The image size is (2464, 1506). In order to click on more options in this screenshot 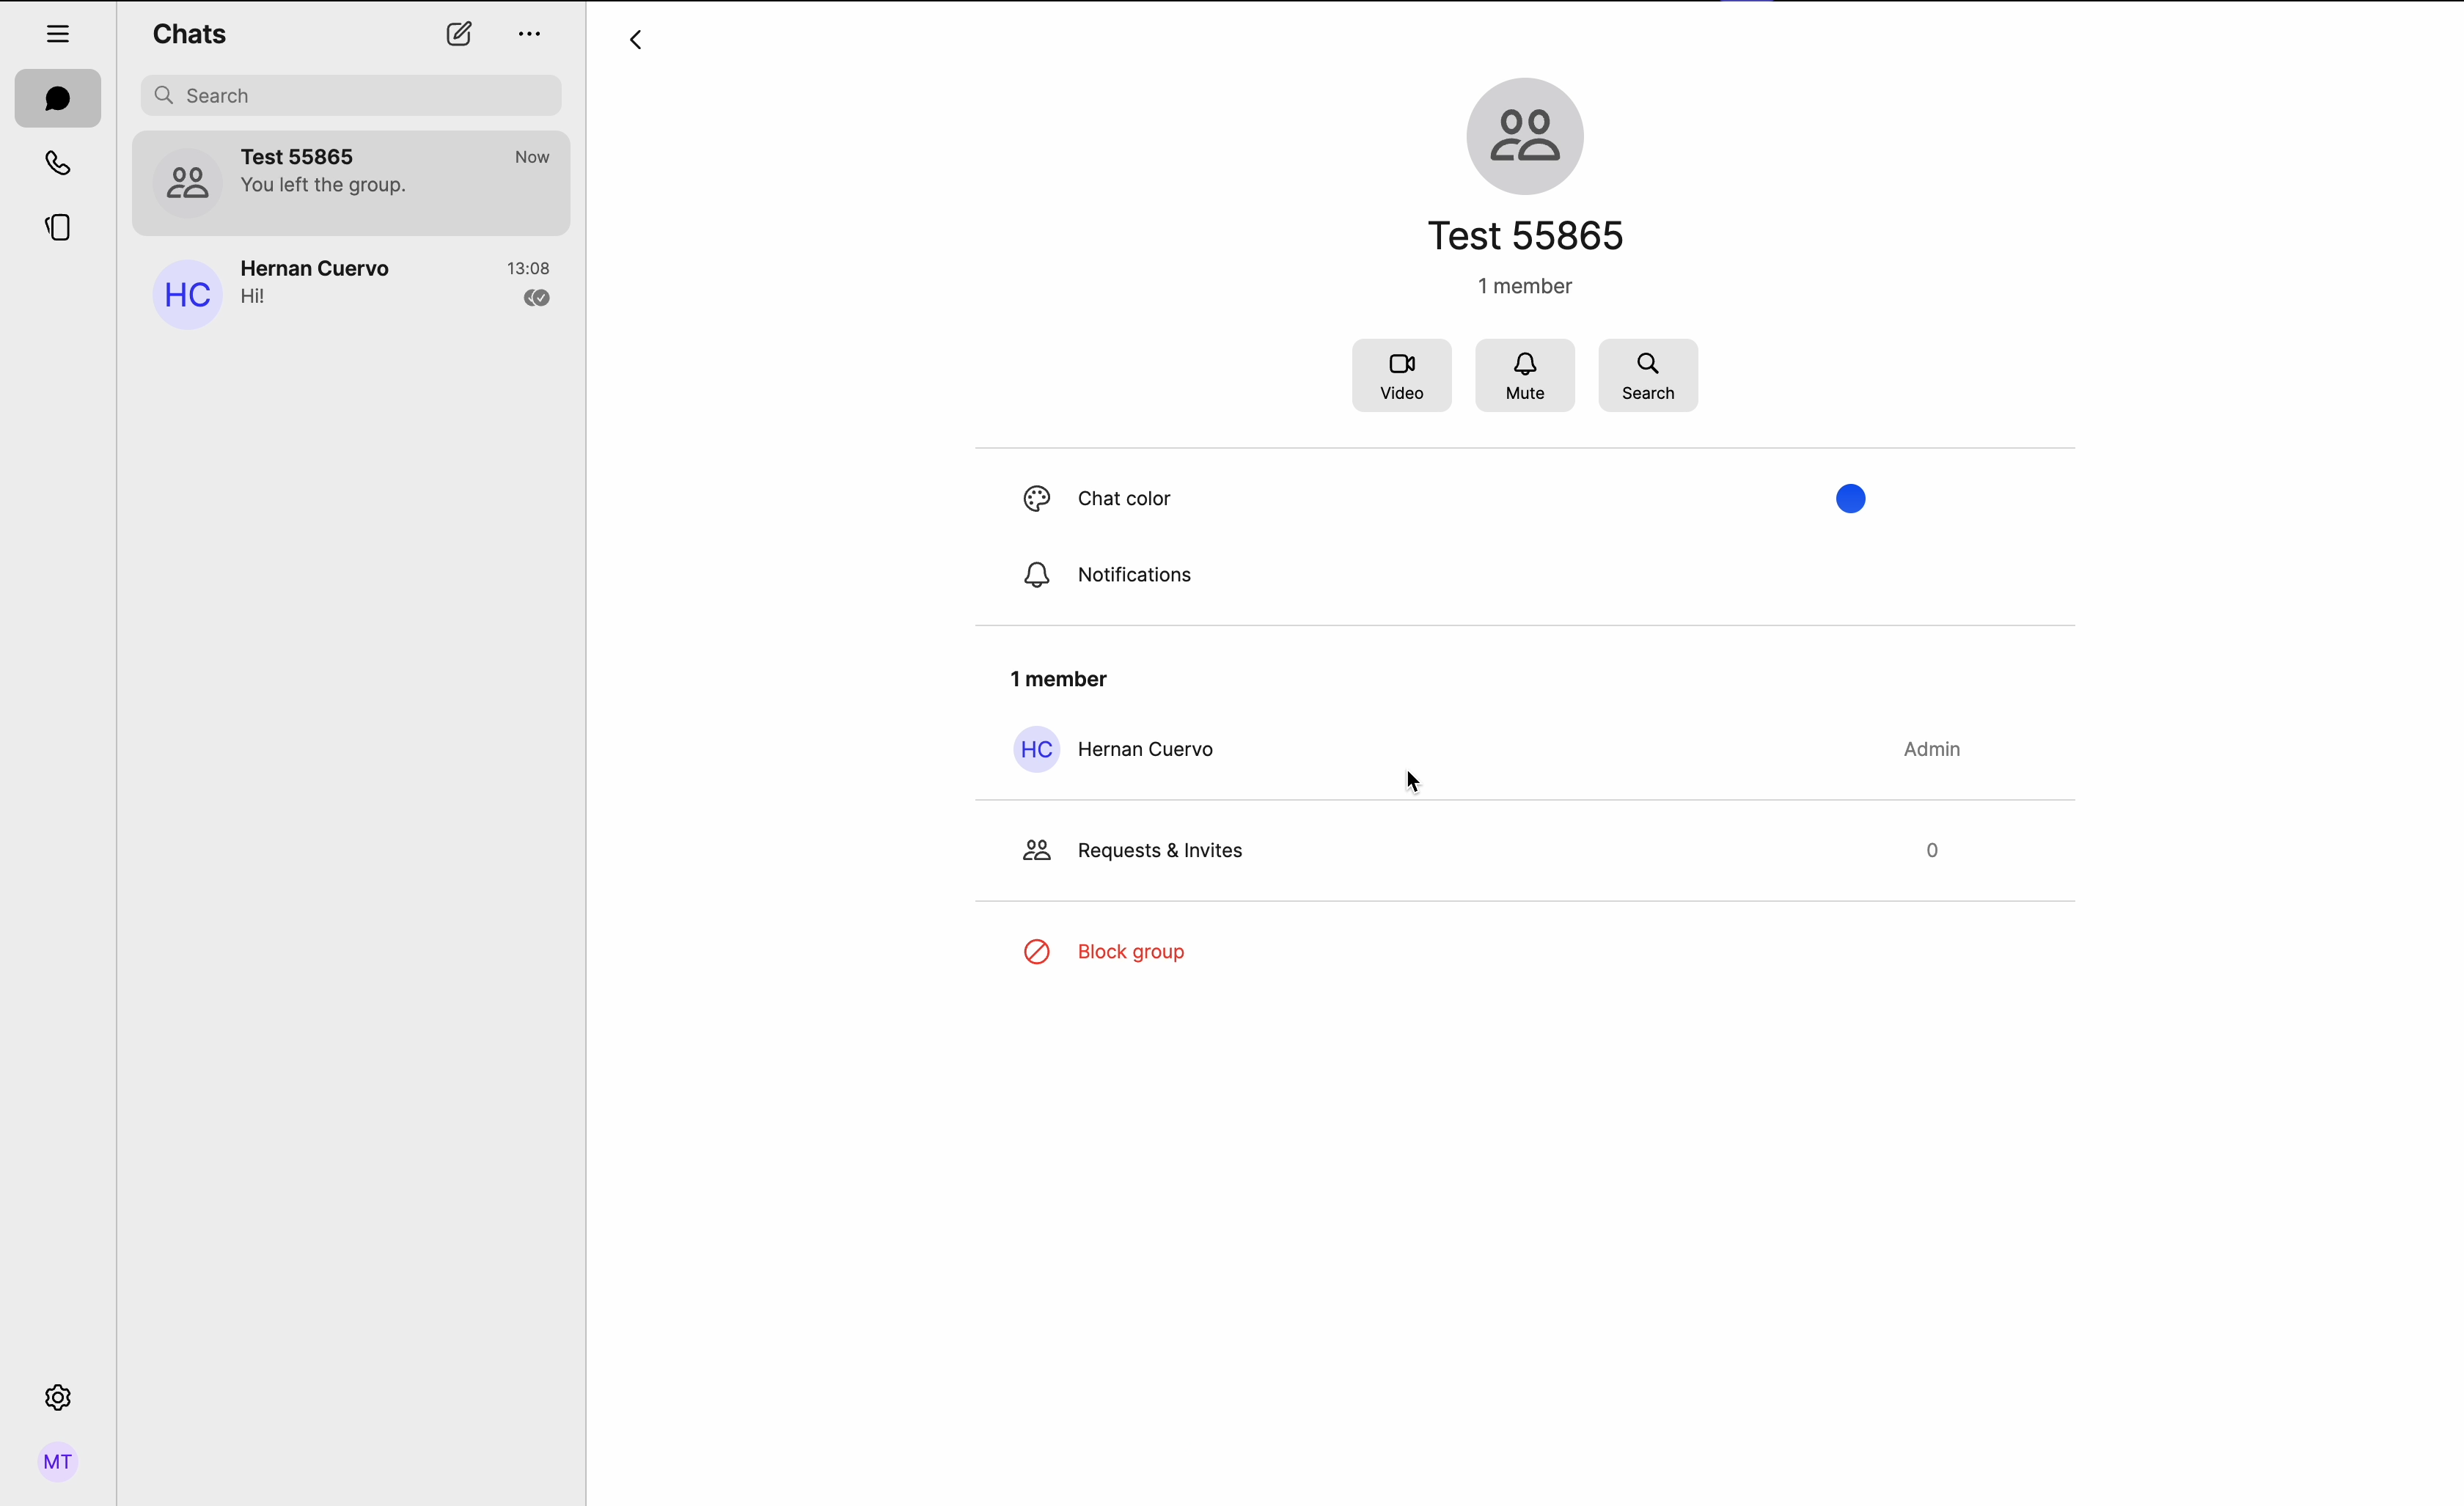, I will do `click(533, 37)`.